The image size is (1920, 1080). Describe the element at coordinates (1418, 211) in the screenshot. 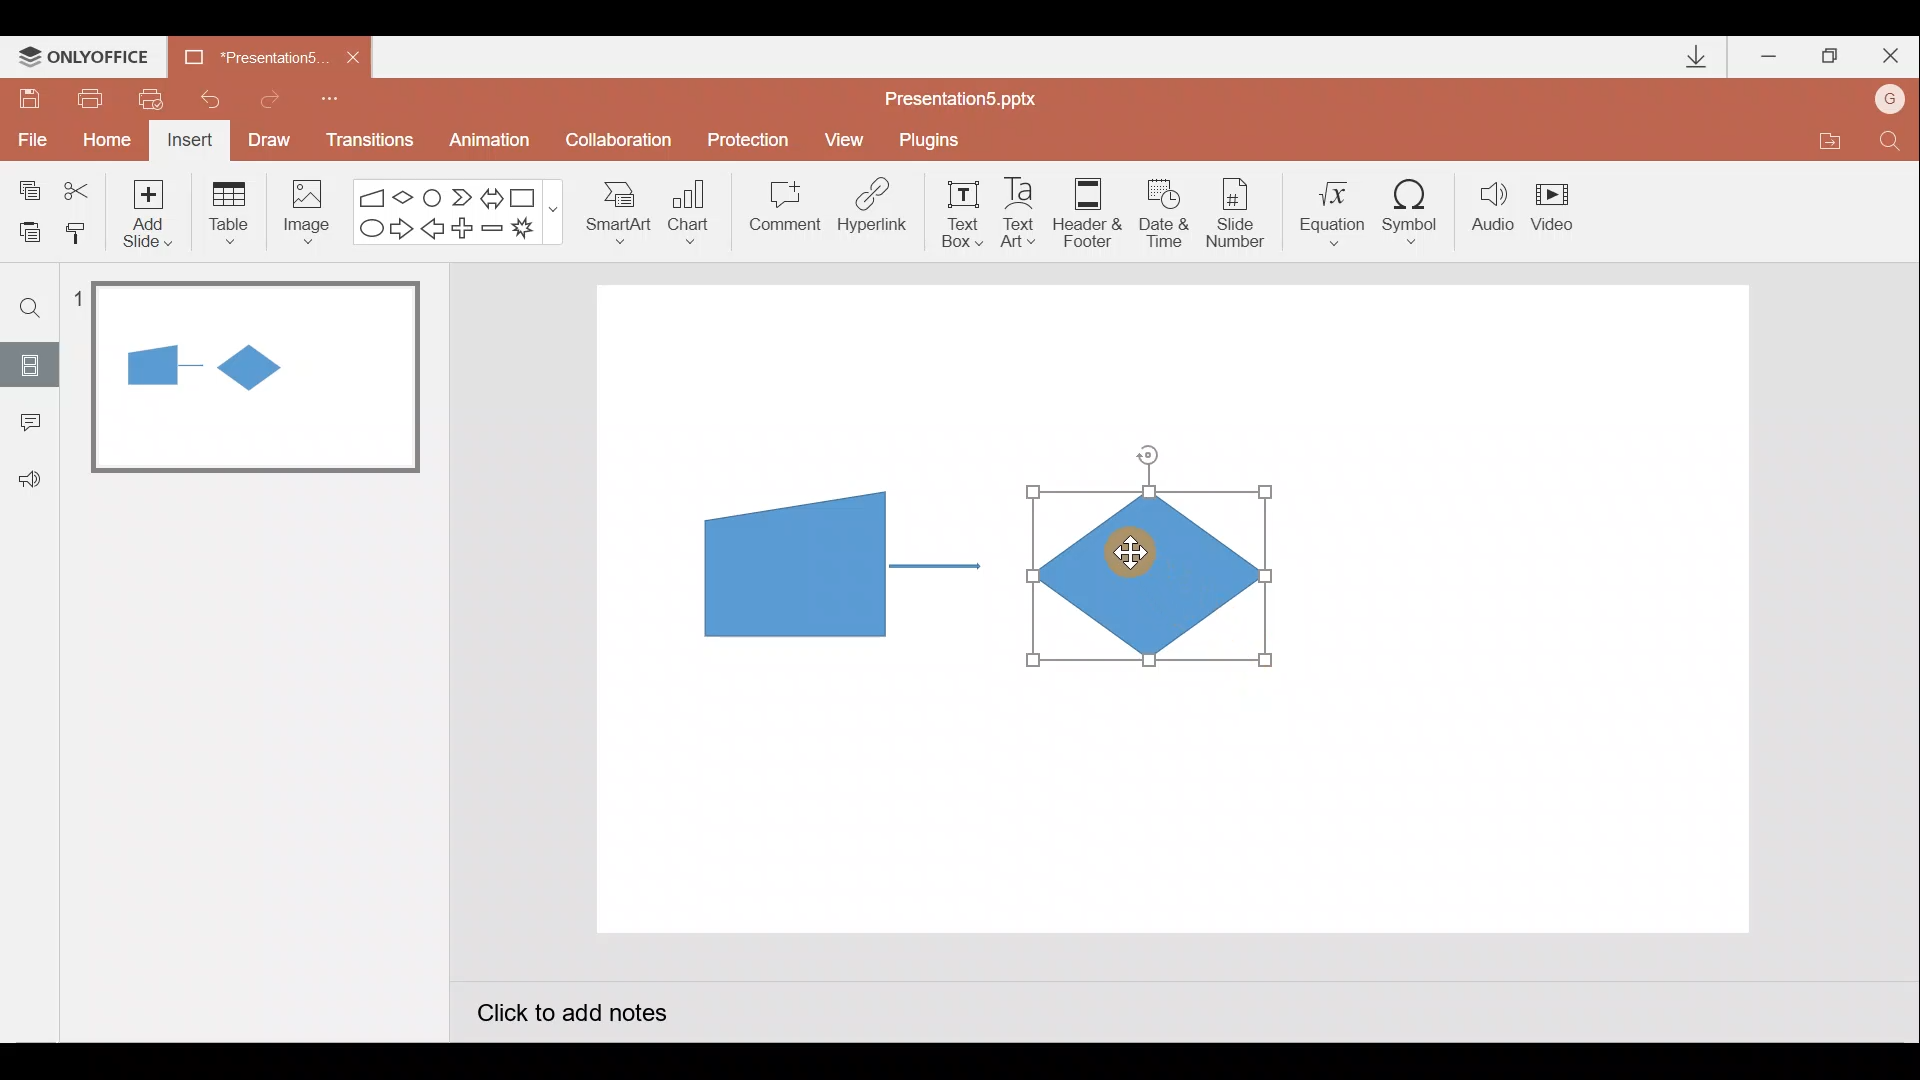

I see `Symbol` at that location.